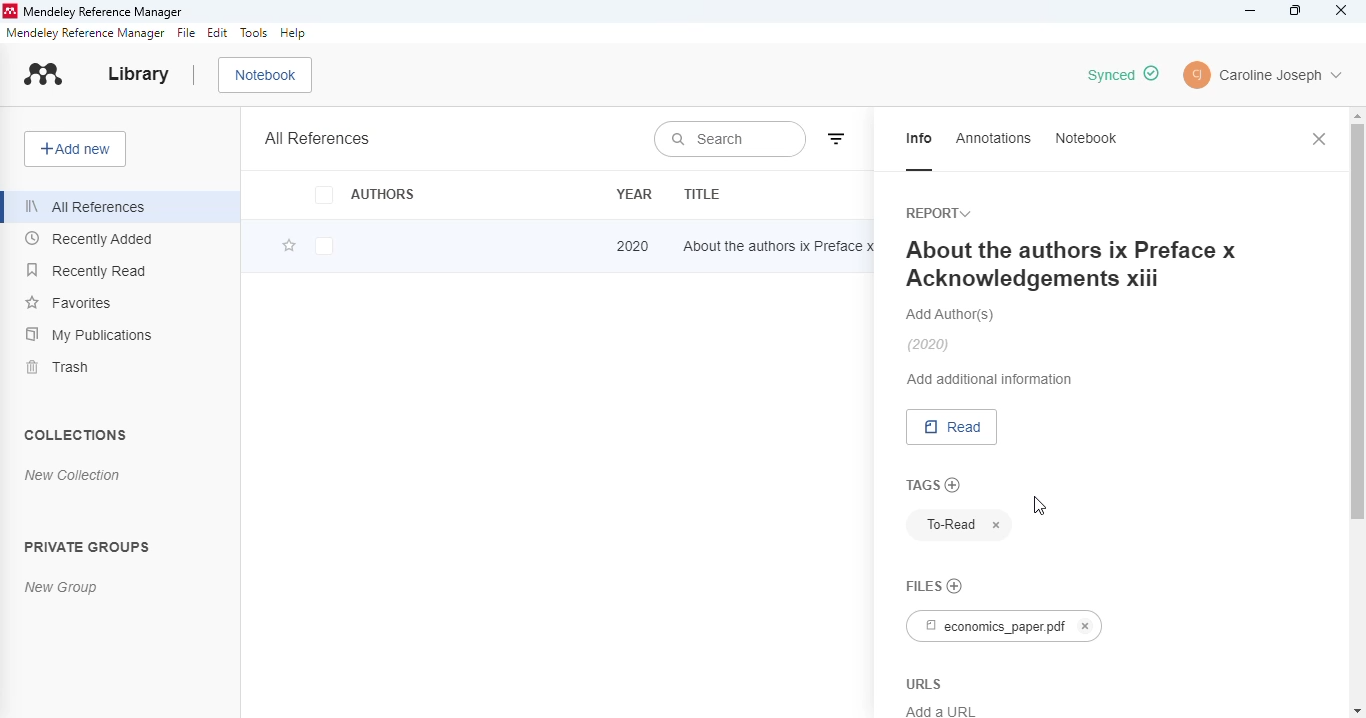  I want to click on new group, so click(61, 588).